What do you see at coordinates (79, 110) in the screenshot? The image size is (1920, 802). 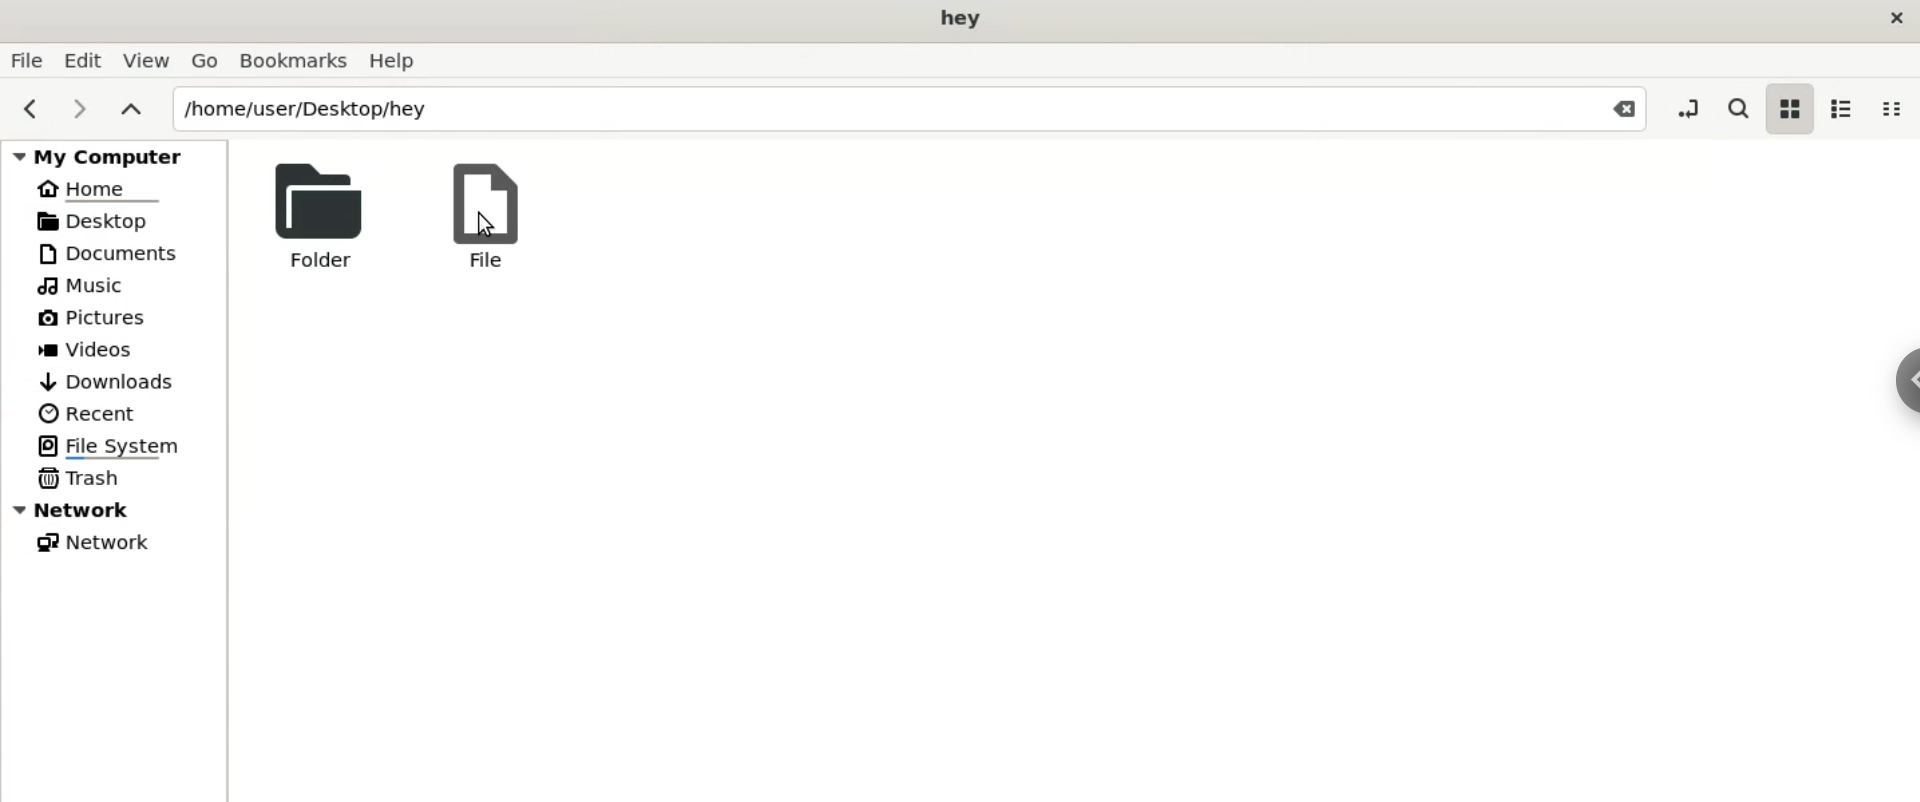 I see `next` at bounding box center [79, 110].